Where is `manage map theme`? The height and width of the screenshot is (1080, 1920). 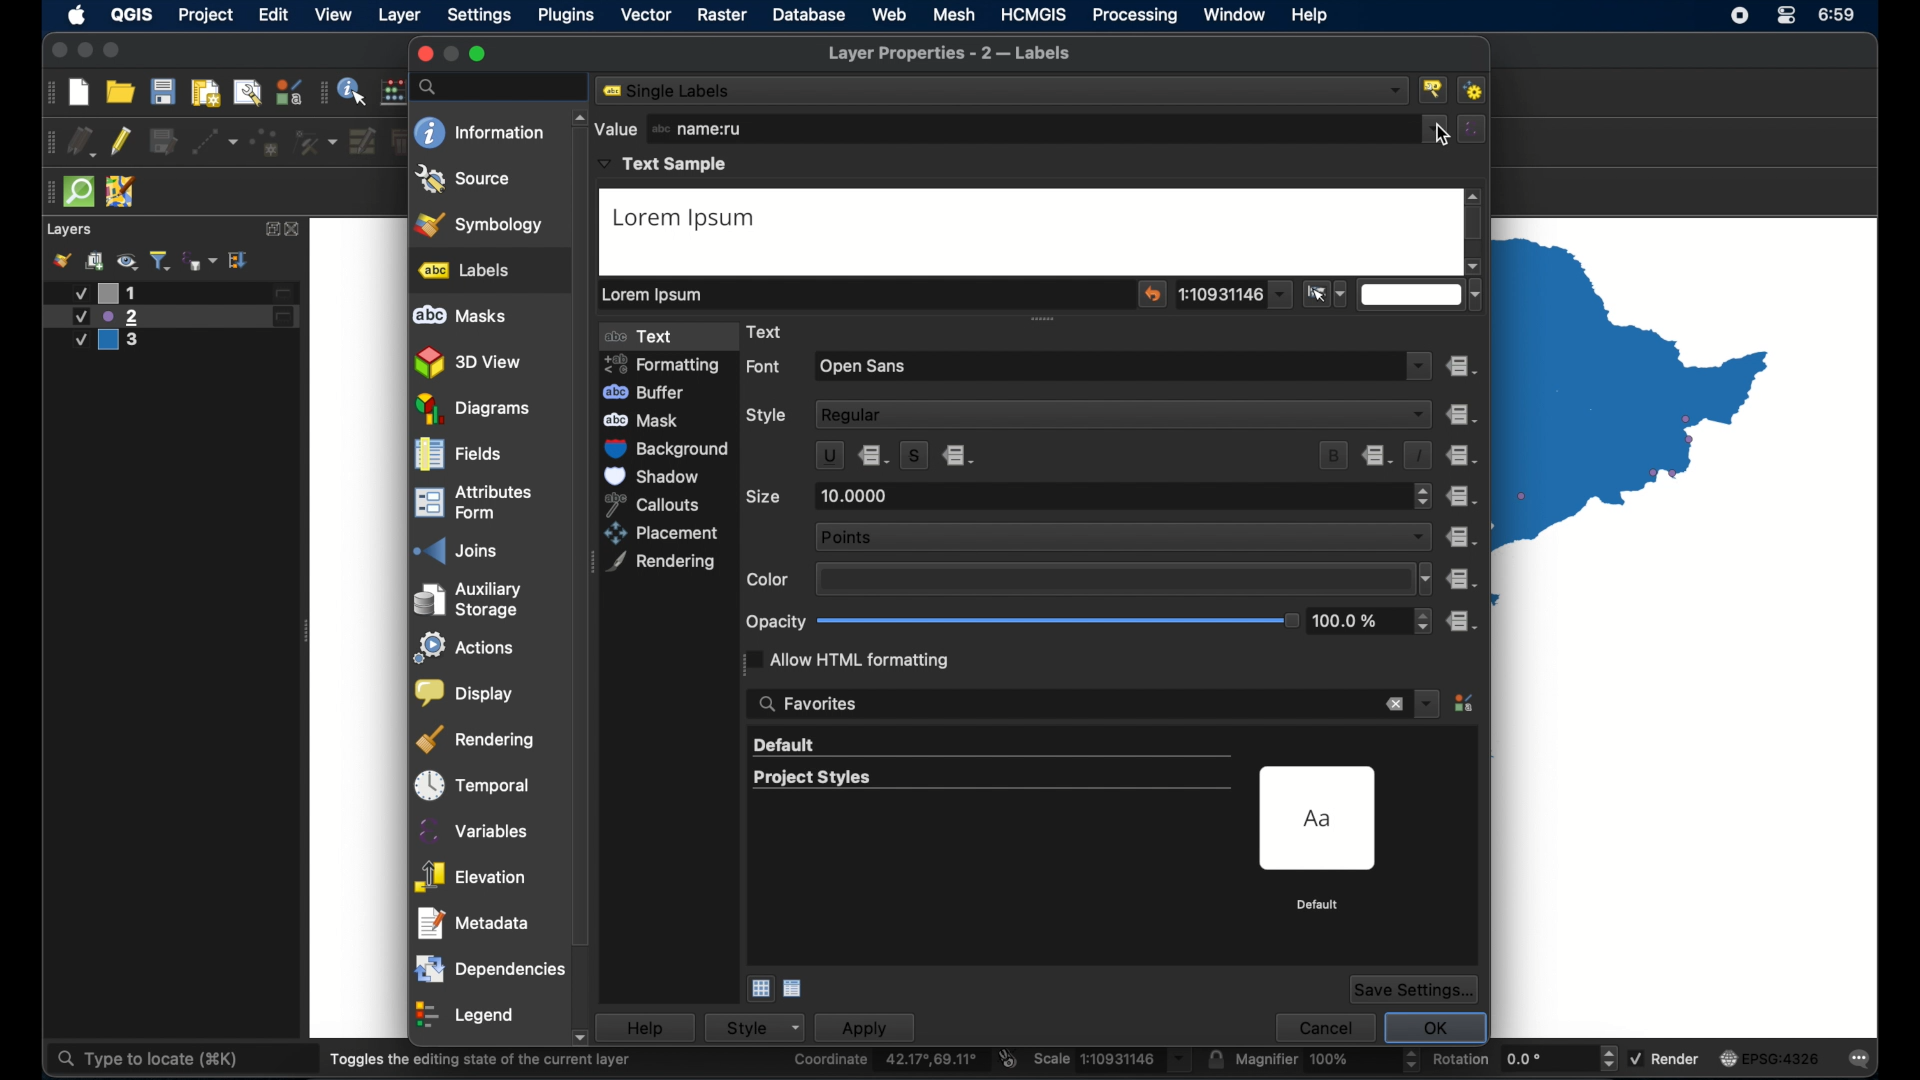 manage map theme is located at coordinates (127, 261).